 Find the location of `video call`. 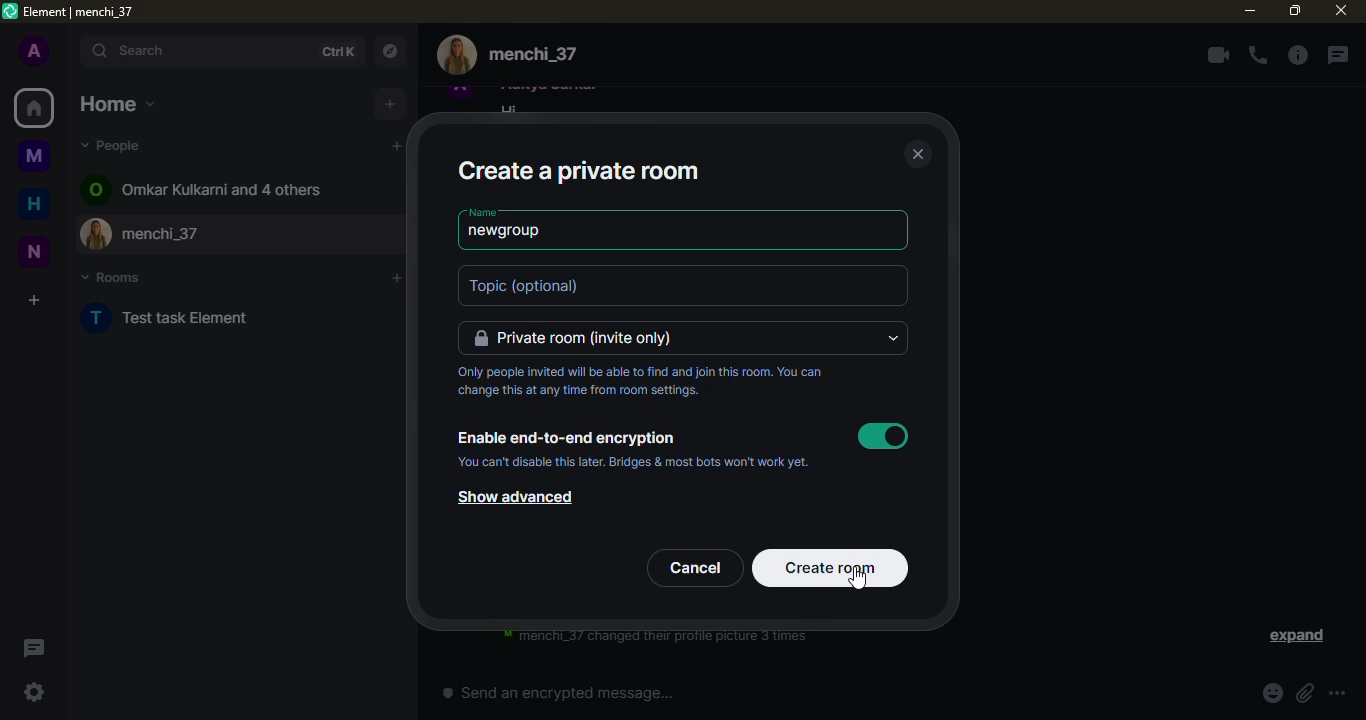

video call is located at coordinates (1218, 55).